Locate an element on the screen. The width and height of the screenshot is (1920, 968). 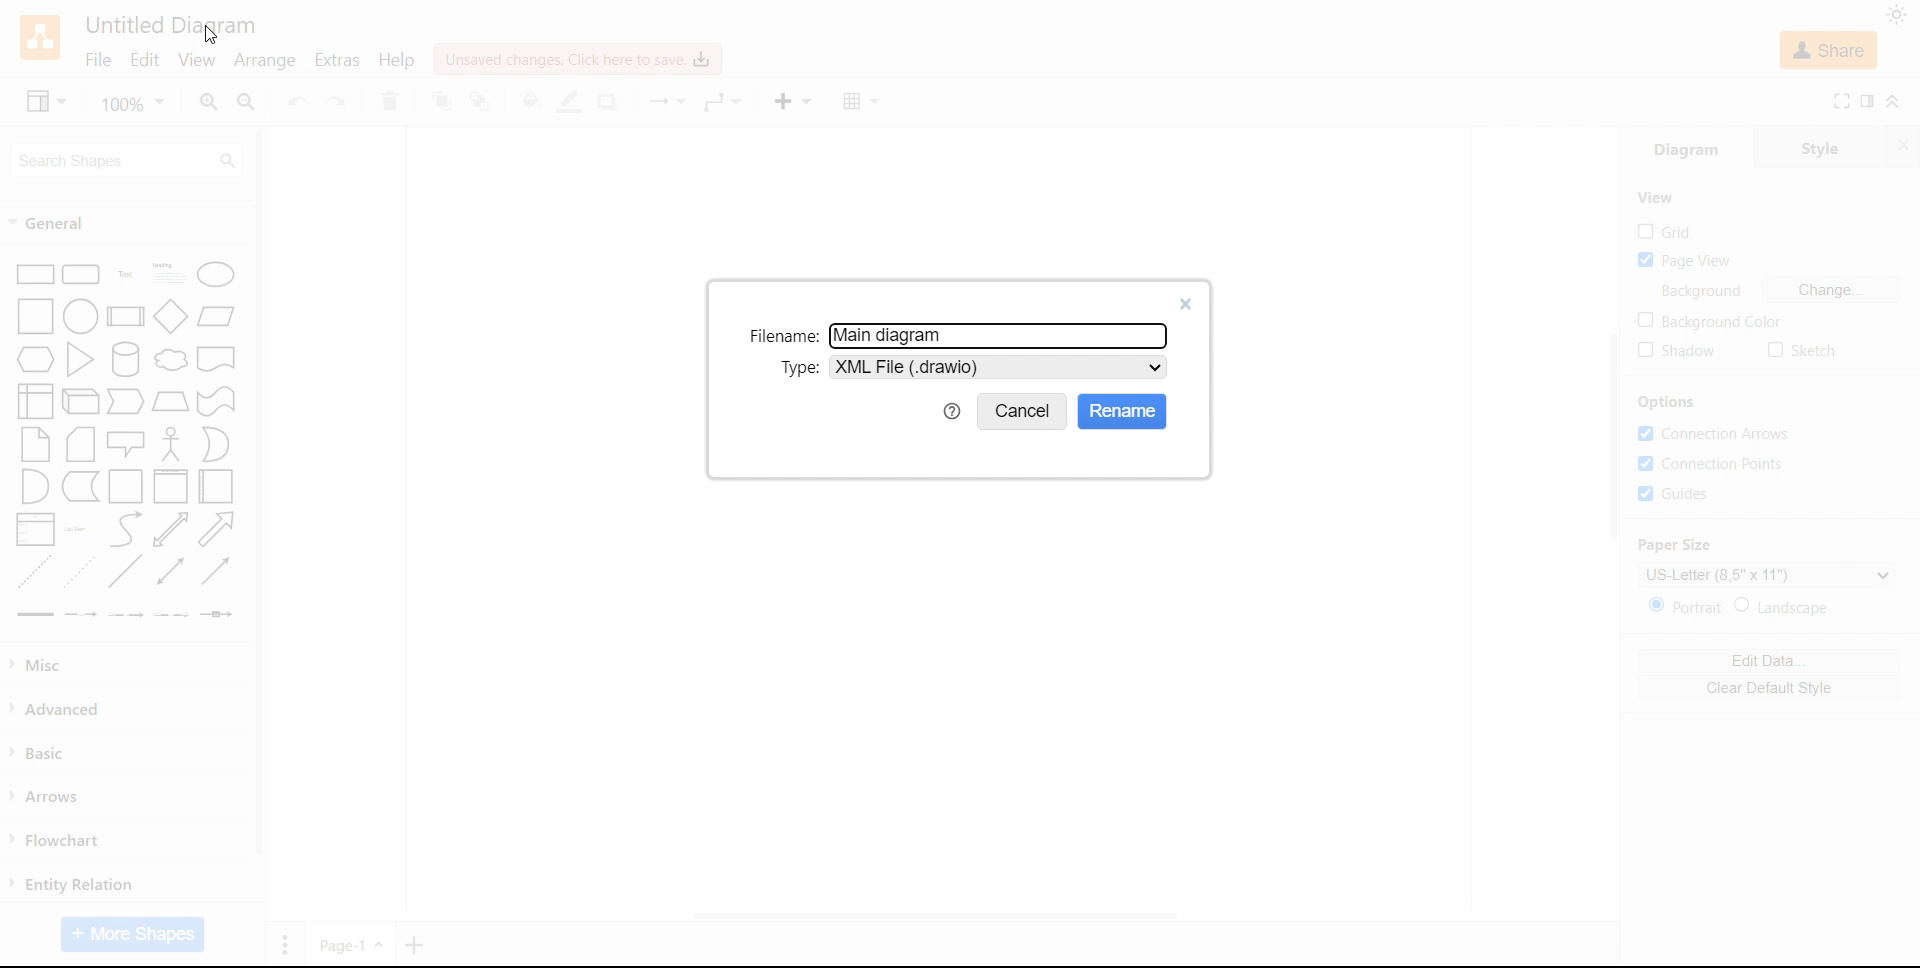
Flow chart  is located at coordinates (56, 841).